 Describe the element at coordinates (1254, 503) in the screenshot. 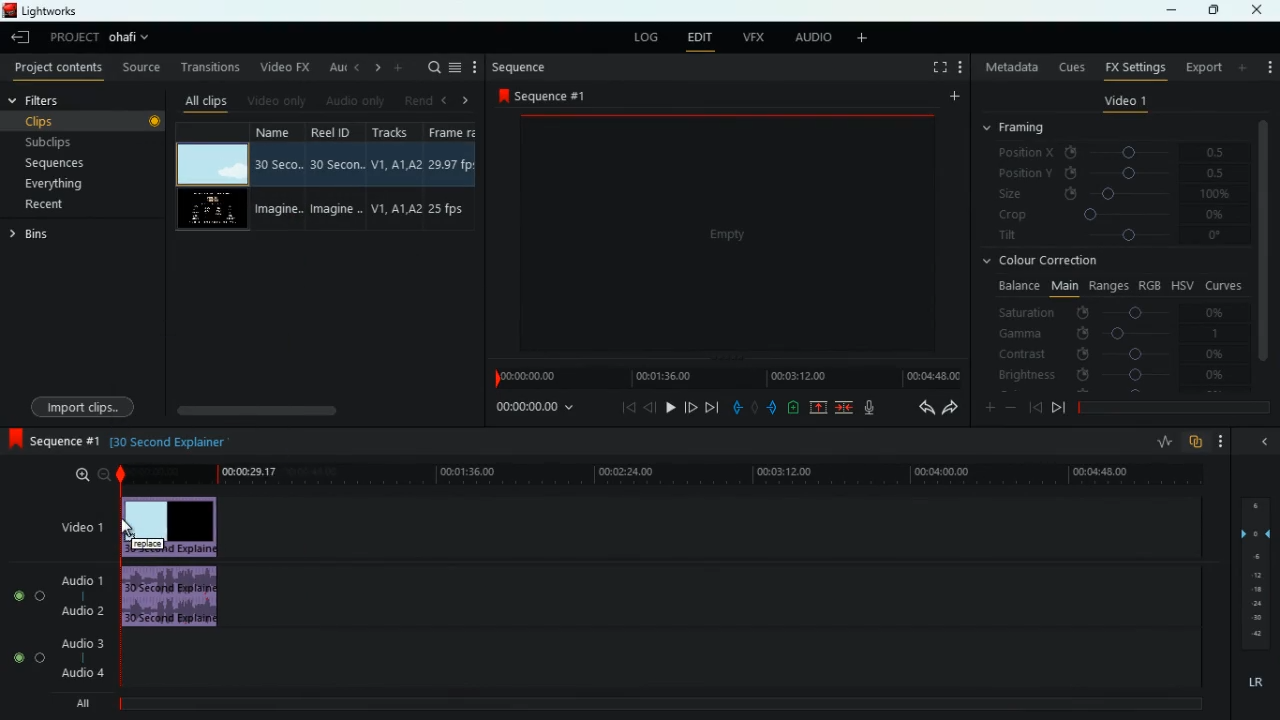

I see `6 (layer)` at that location.